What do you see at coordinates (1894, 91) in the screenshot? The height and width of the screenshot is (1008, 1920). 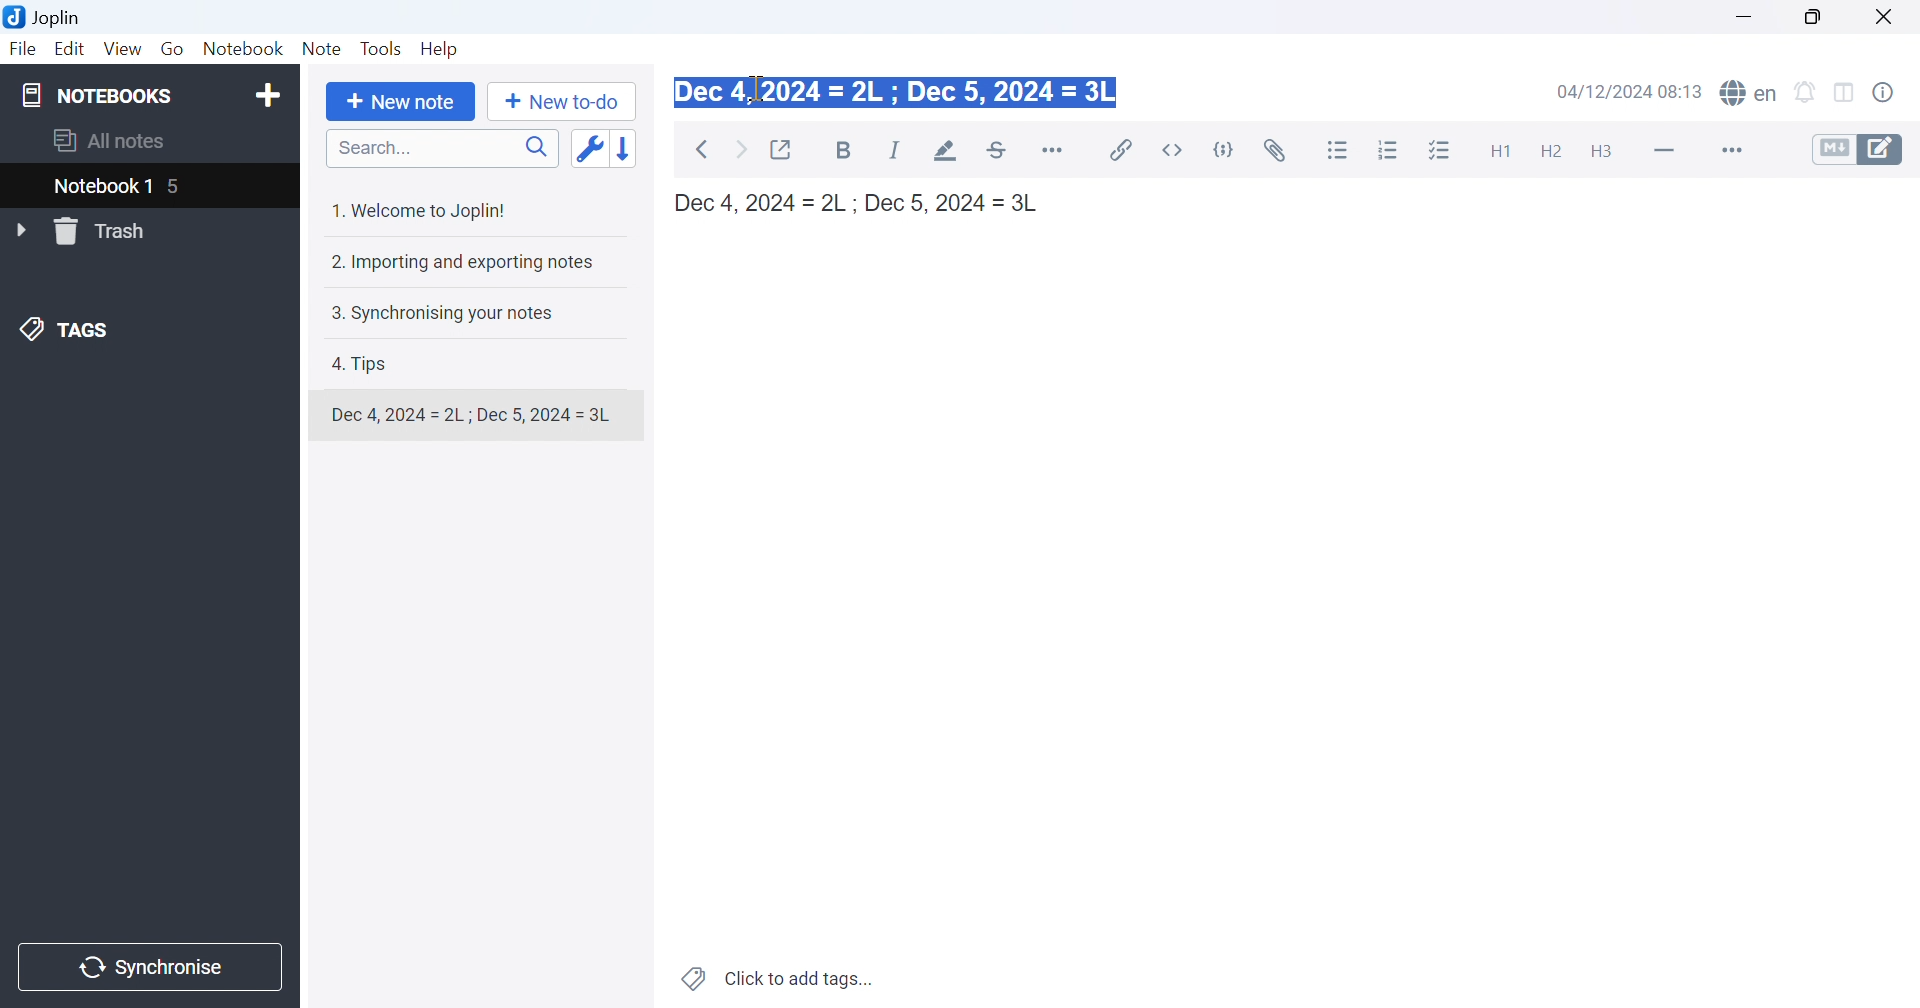 I see `Note properties` at bounding box center [1894, 91].